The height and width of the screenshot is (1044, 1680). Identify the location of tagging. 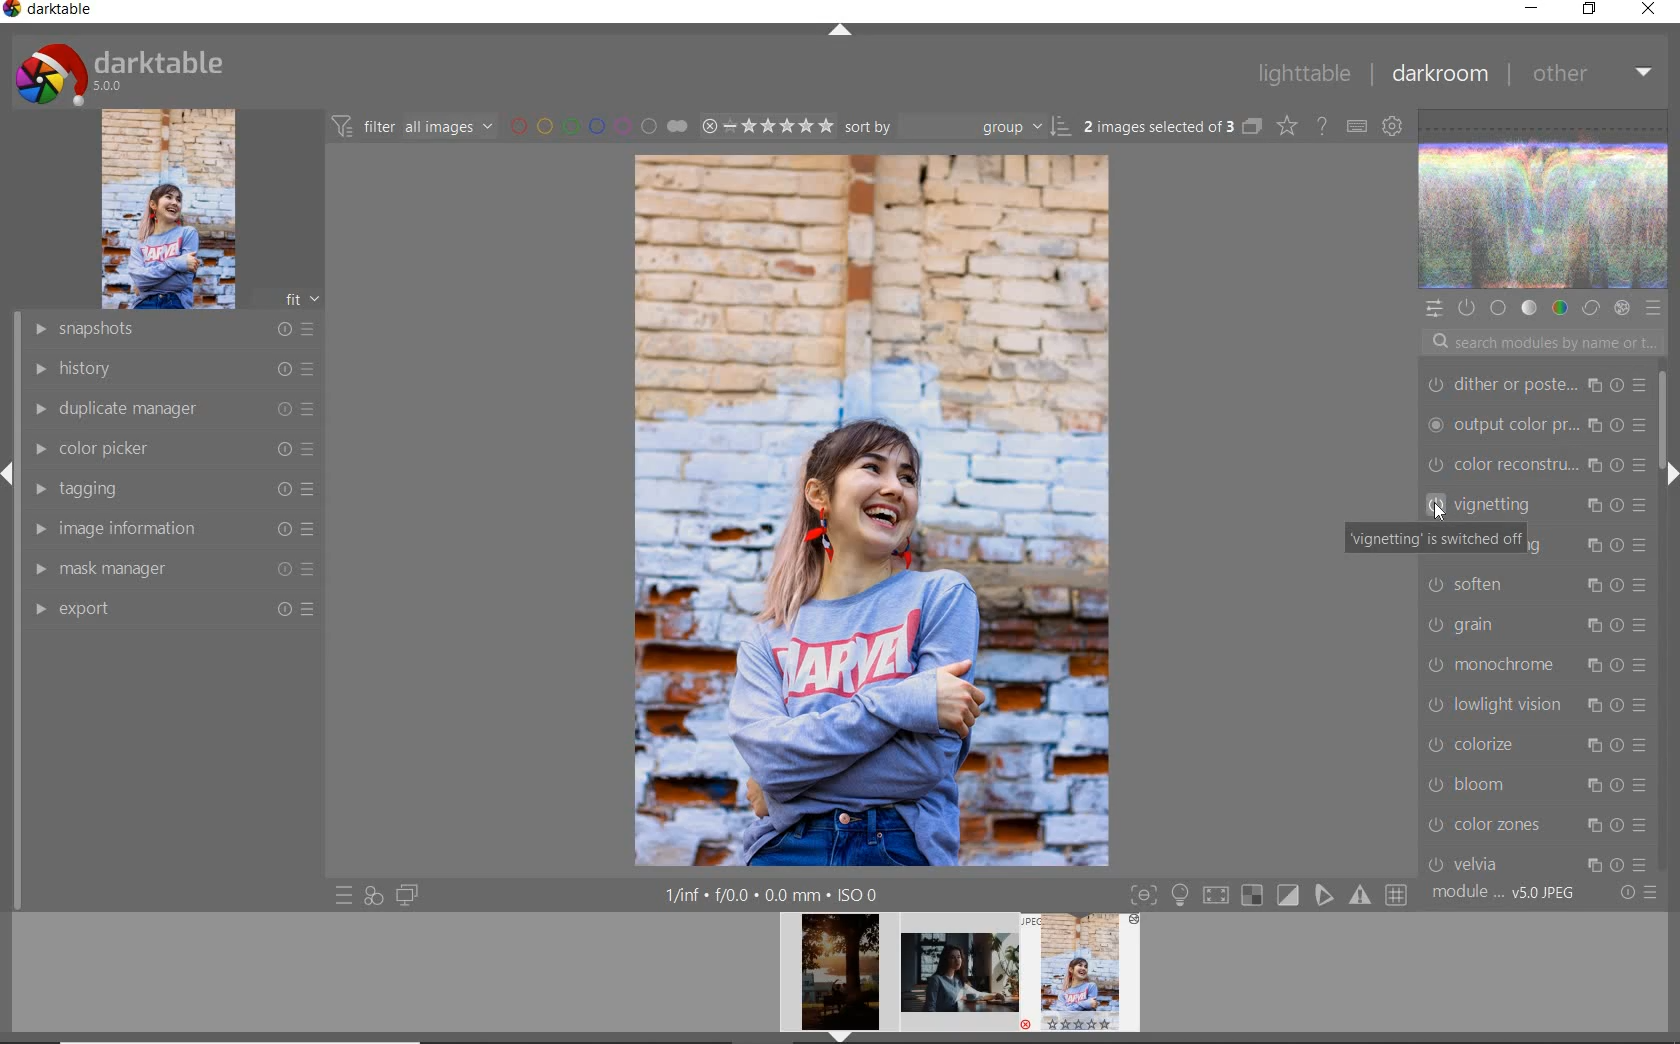
(168, 487).